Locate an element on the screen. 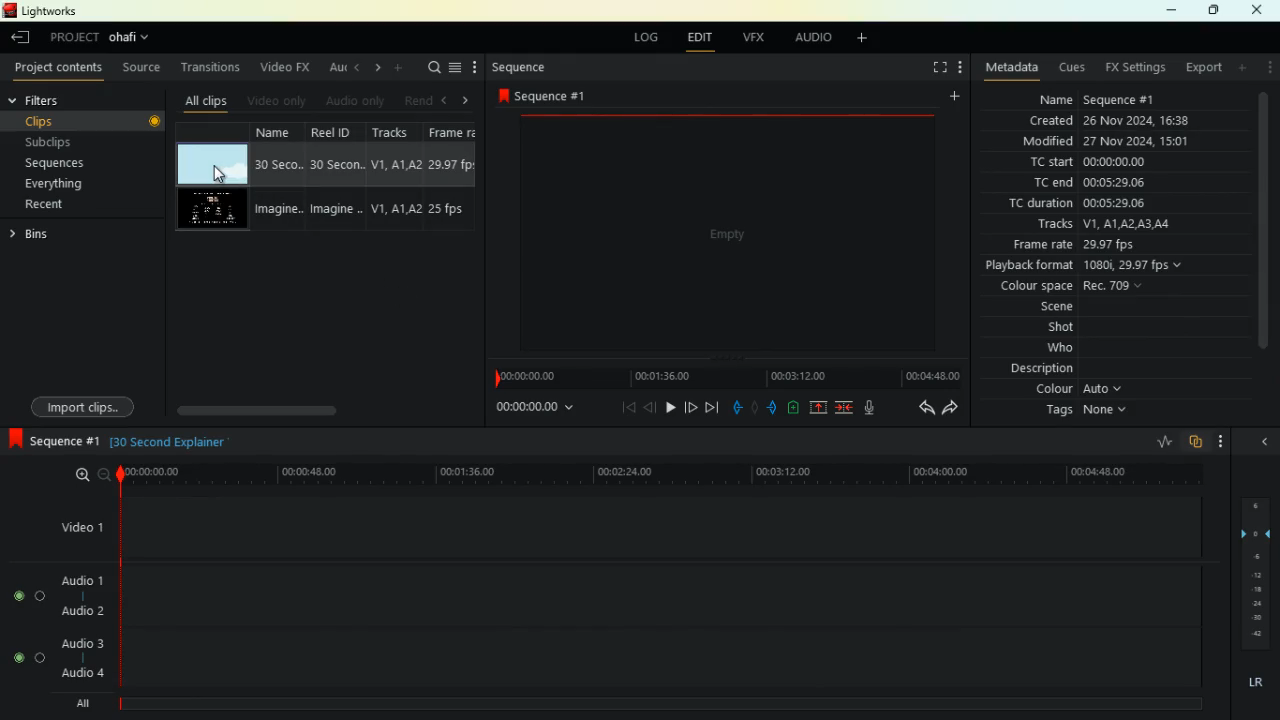 The image size is (1280, 720). log is located at coordinates (641, 38).